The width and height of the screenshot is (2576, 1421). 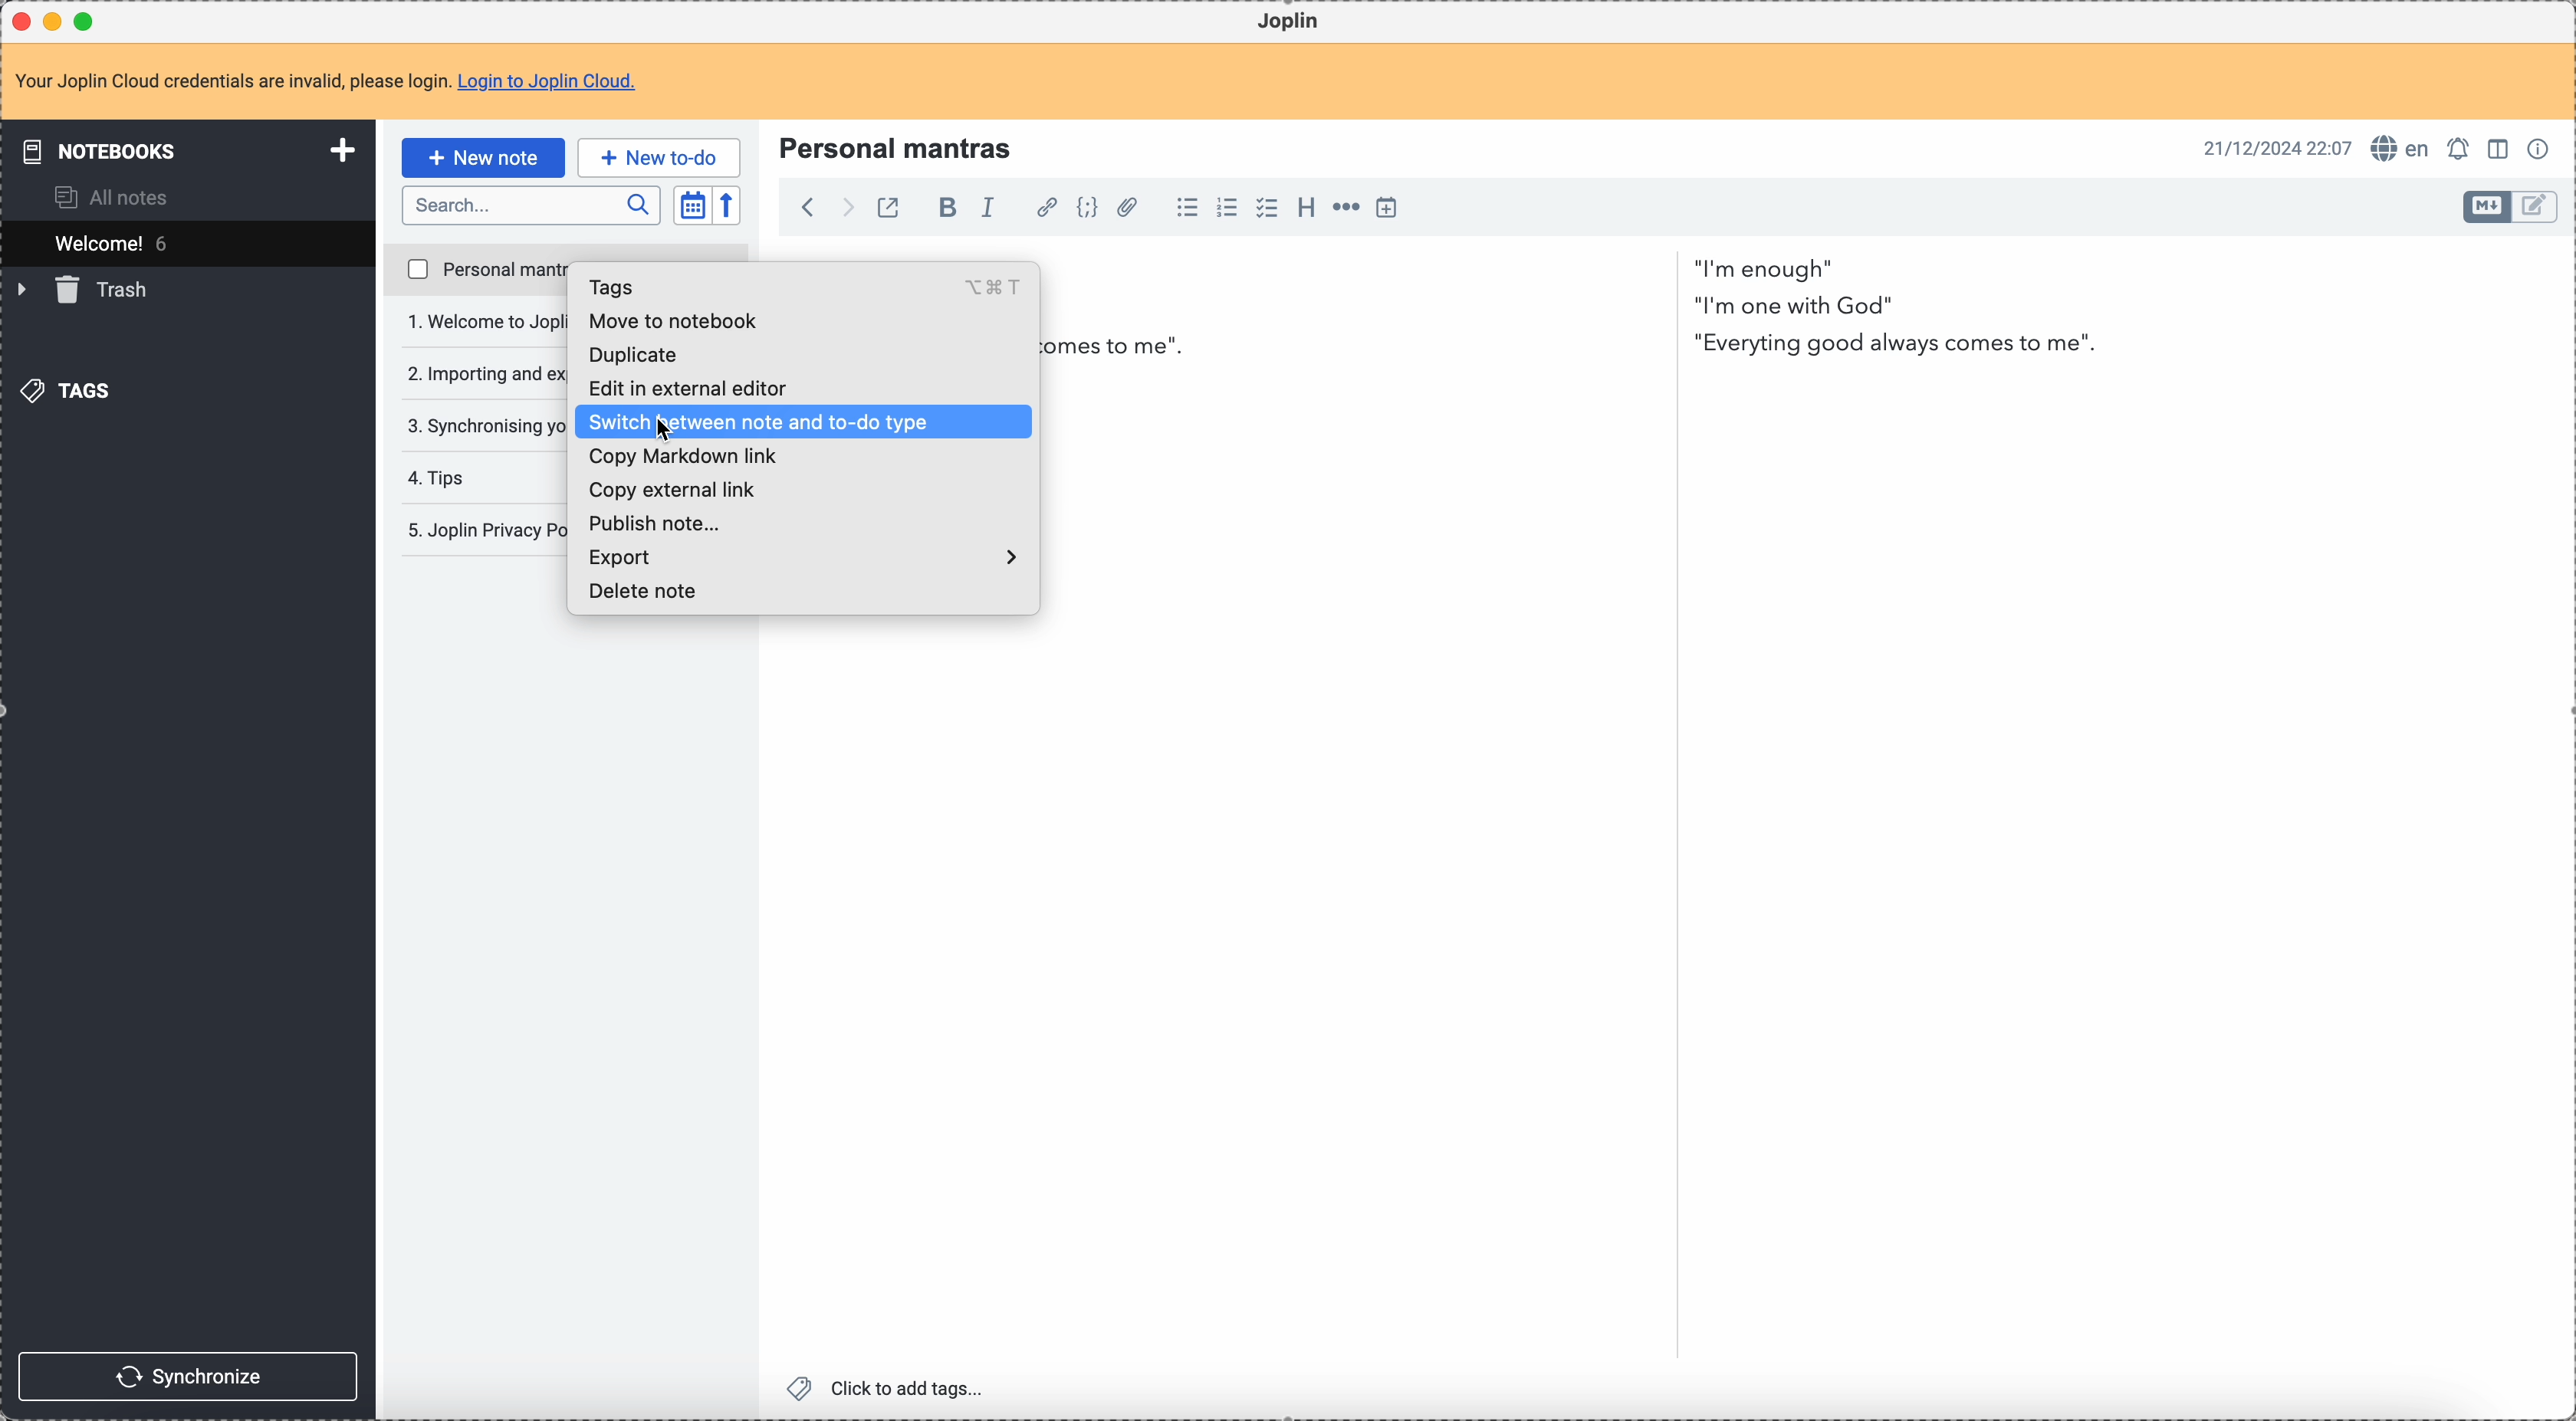 I want to click on maximize program, so click(x=85, y=20).